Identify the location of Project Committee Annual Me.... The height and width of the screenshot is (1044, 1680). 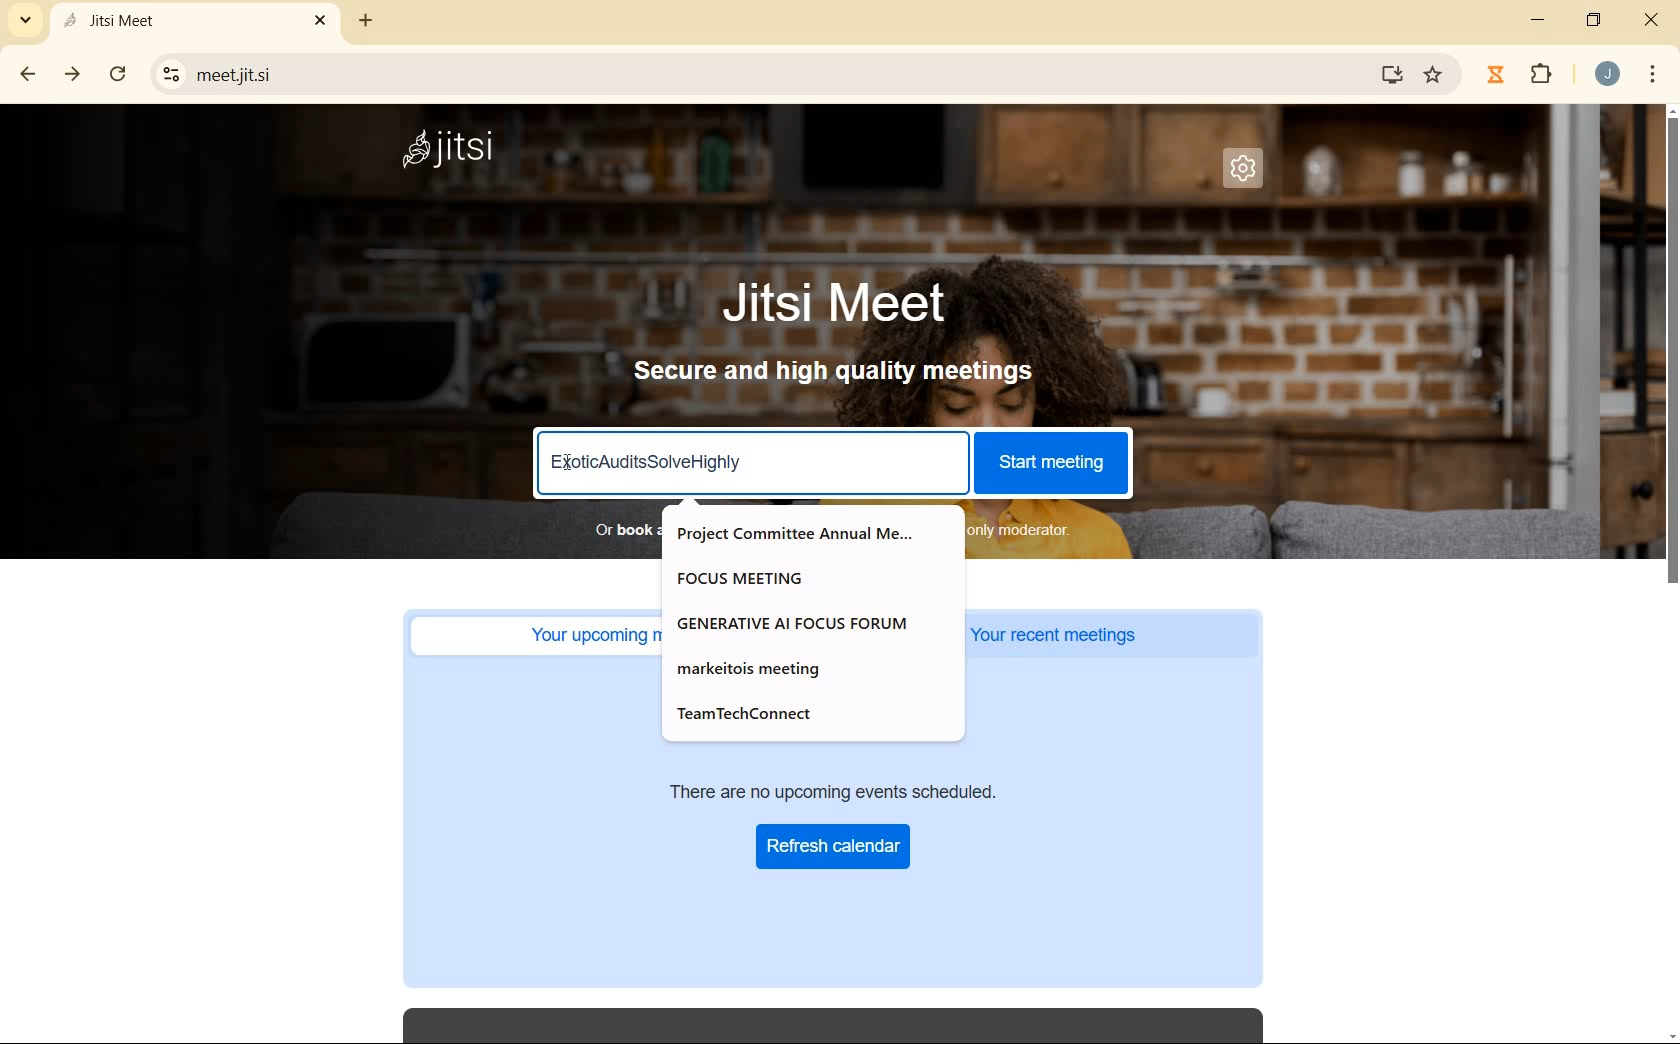
(801, 533).